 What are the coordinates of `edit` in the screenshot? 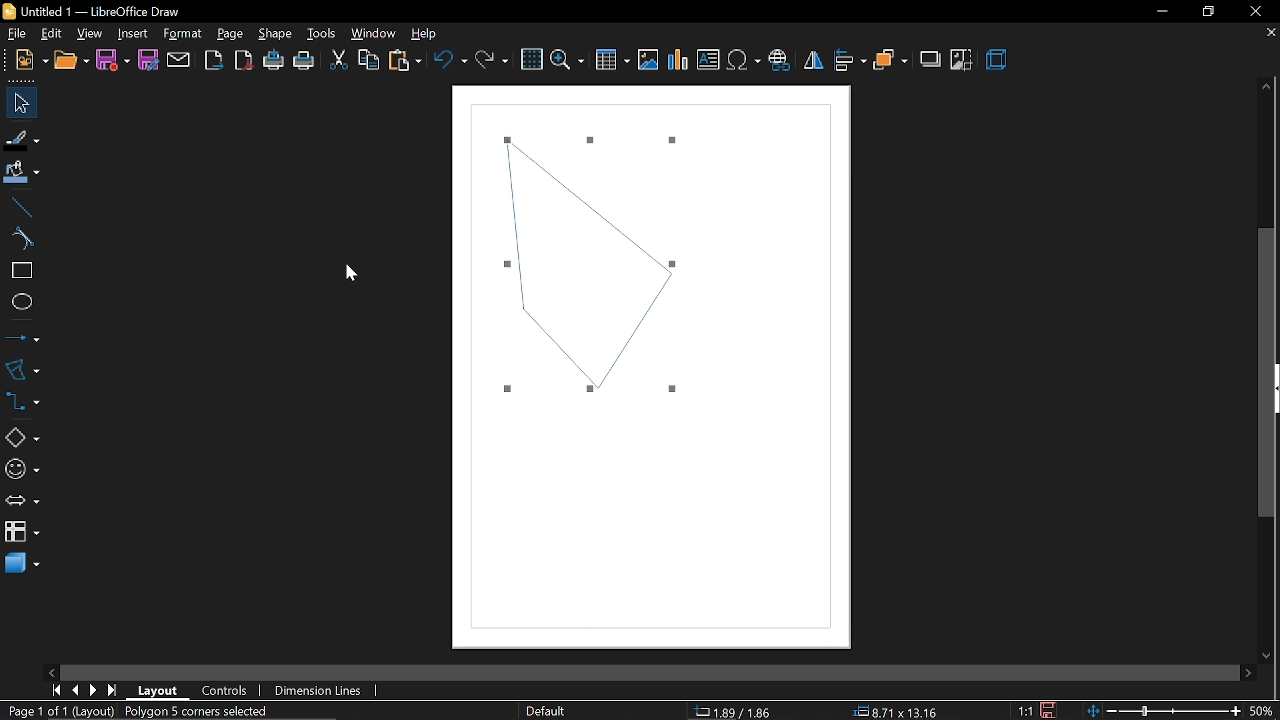 It's located at (54, 33).